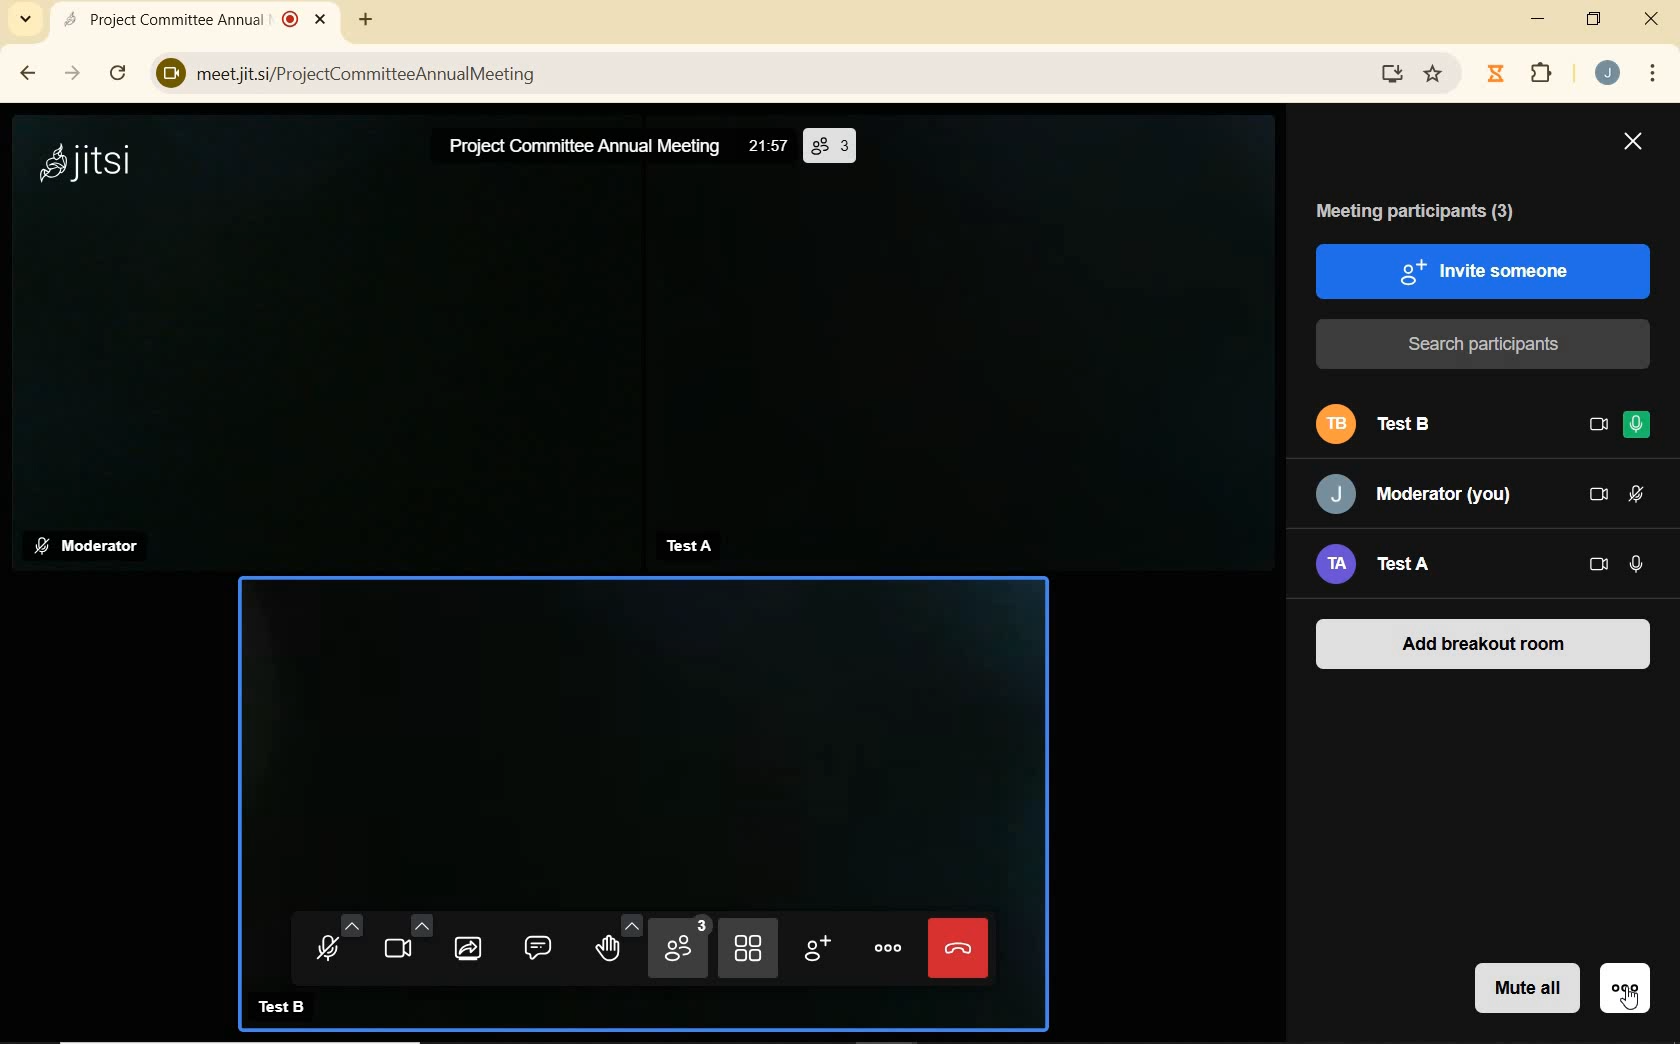 The height and width of the screenshot is (1044, 1680). What do you see at coordinates (1608, 74) in the screenshot?
I see `ACCOUNT` at bounding box center [1608, 74].